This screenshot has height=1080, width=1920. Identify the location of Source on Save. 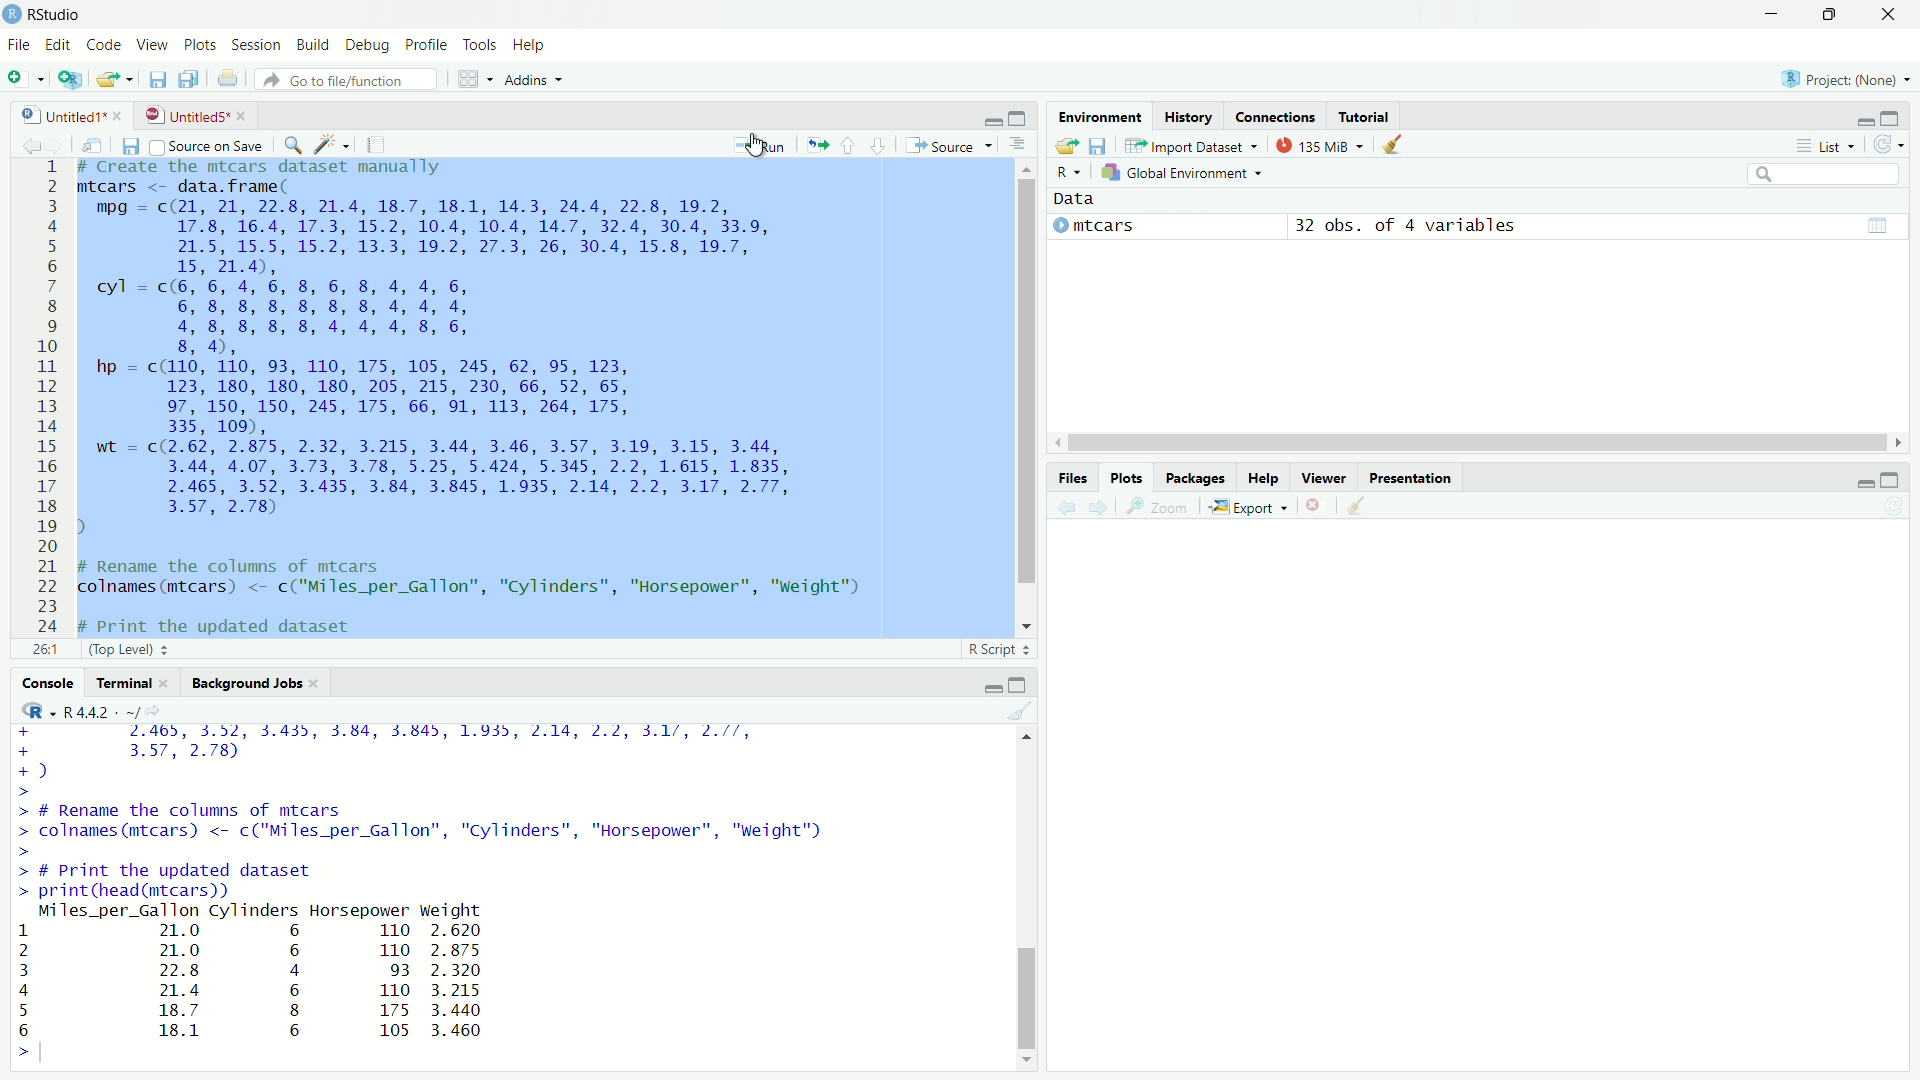
(209, 146).